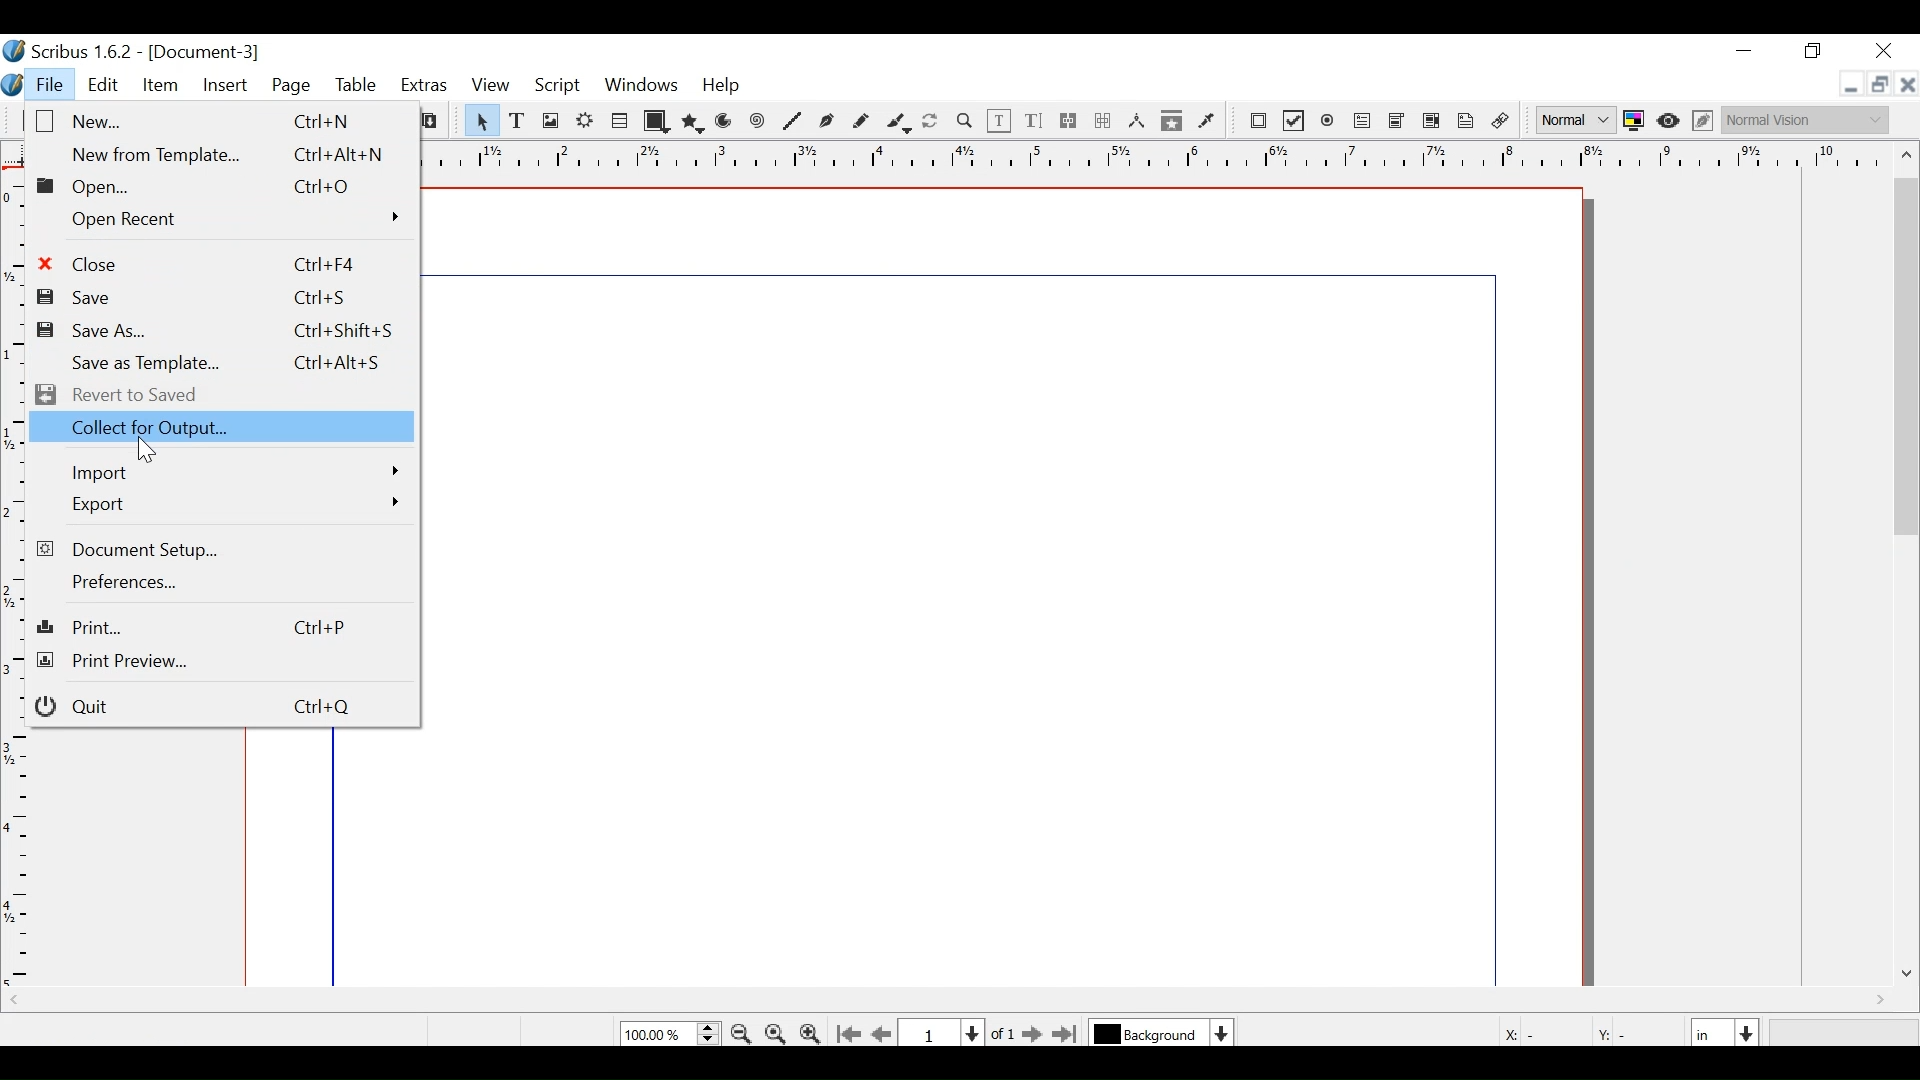 The image size is (1920, 1080). What do you see at coordinates (1027, 1034) in the screenshot?
I see `Go to the next Page` at bounding box center [1027, 1034].